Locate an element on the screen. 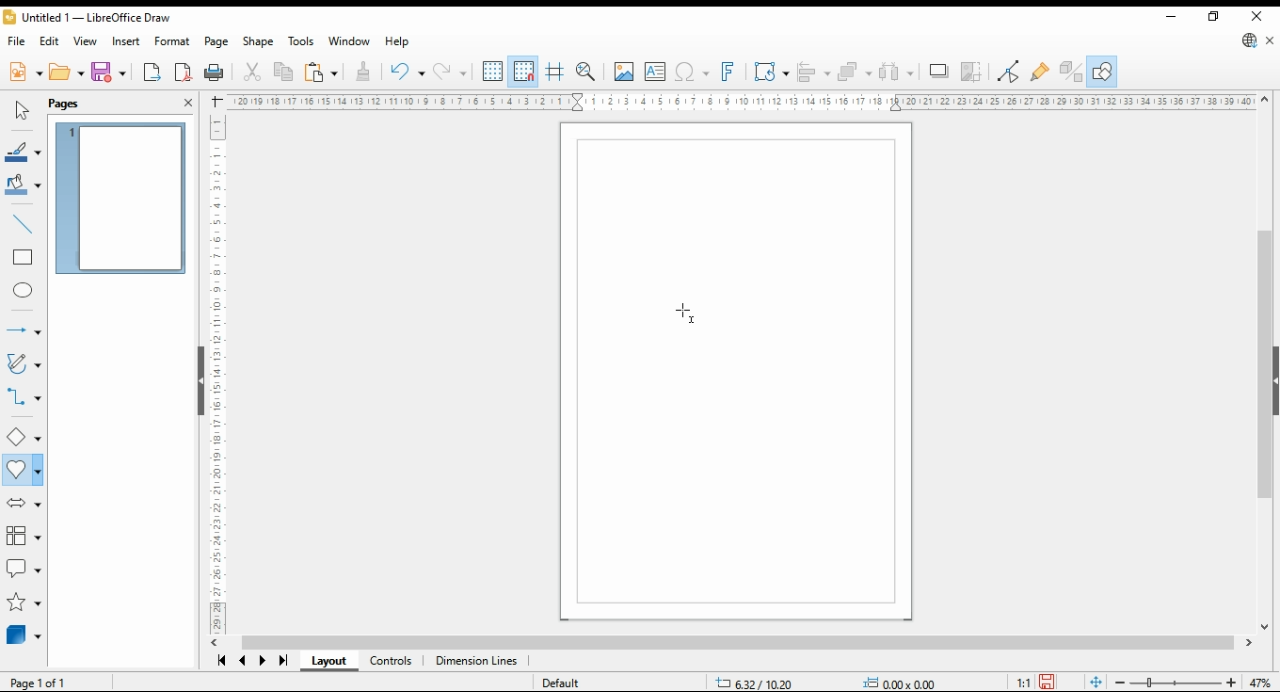 Image resolution: width=1280 pixels, height=692 pixels. fit page to window is located at coordinates (1095, 682).